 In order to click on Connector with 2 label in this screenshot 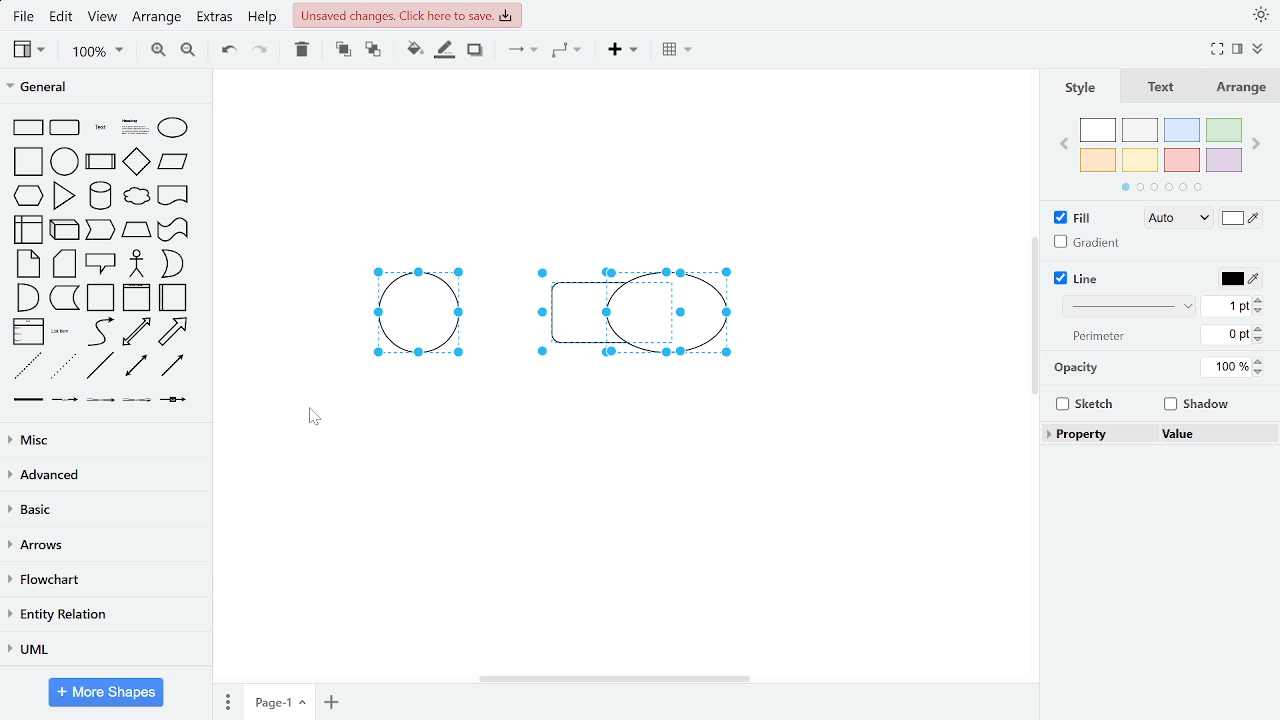, I will do `click(101, 404)`.